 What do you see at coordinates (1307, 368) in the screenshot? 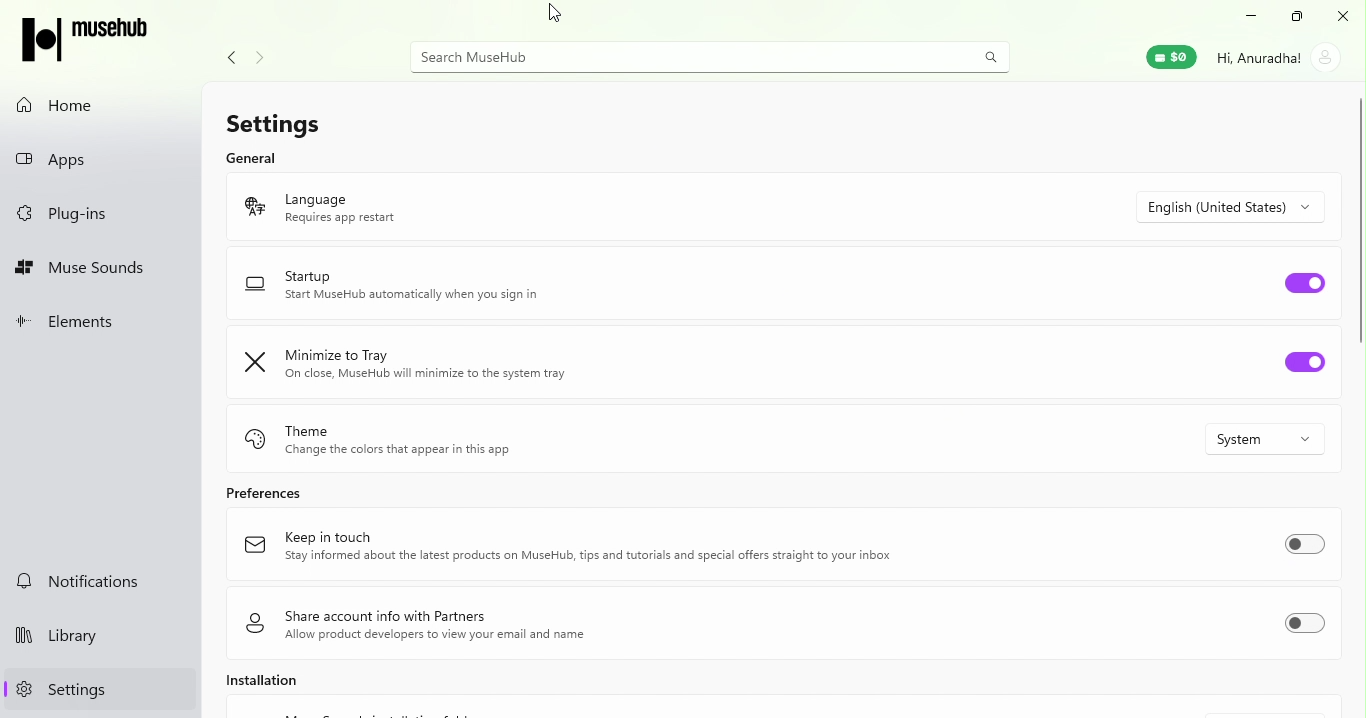
I see `Toggle` at bounding box center [1307, 368].